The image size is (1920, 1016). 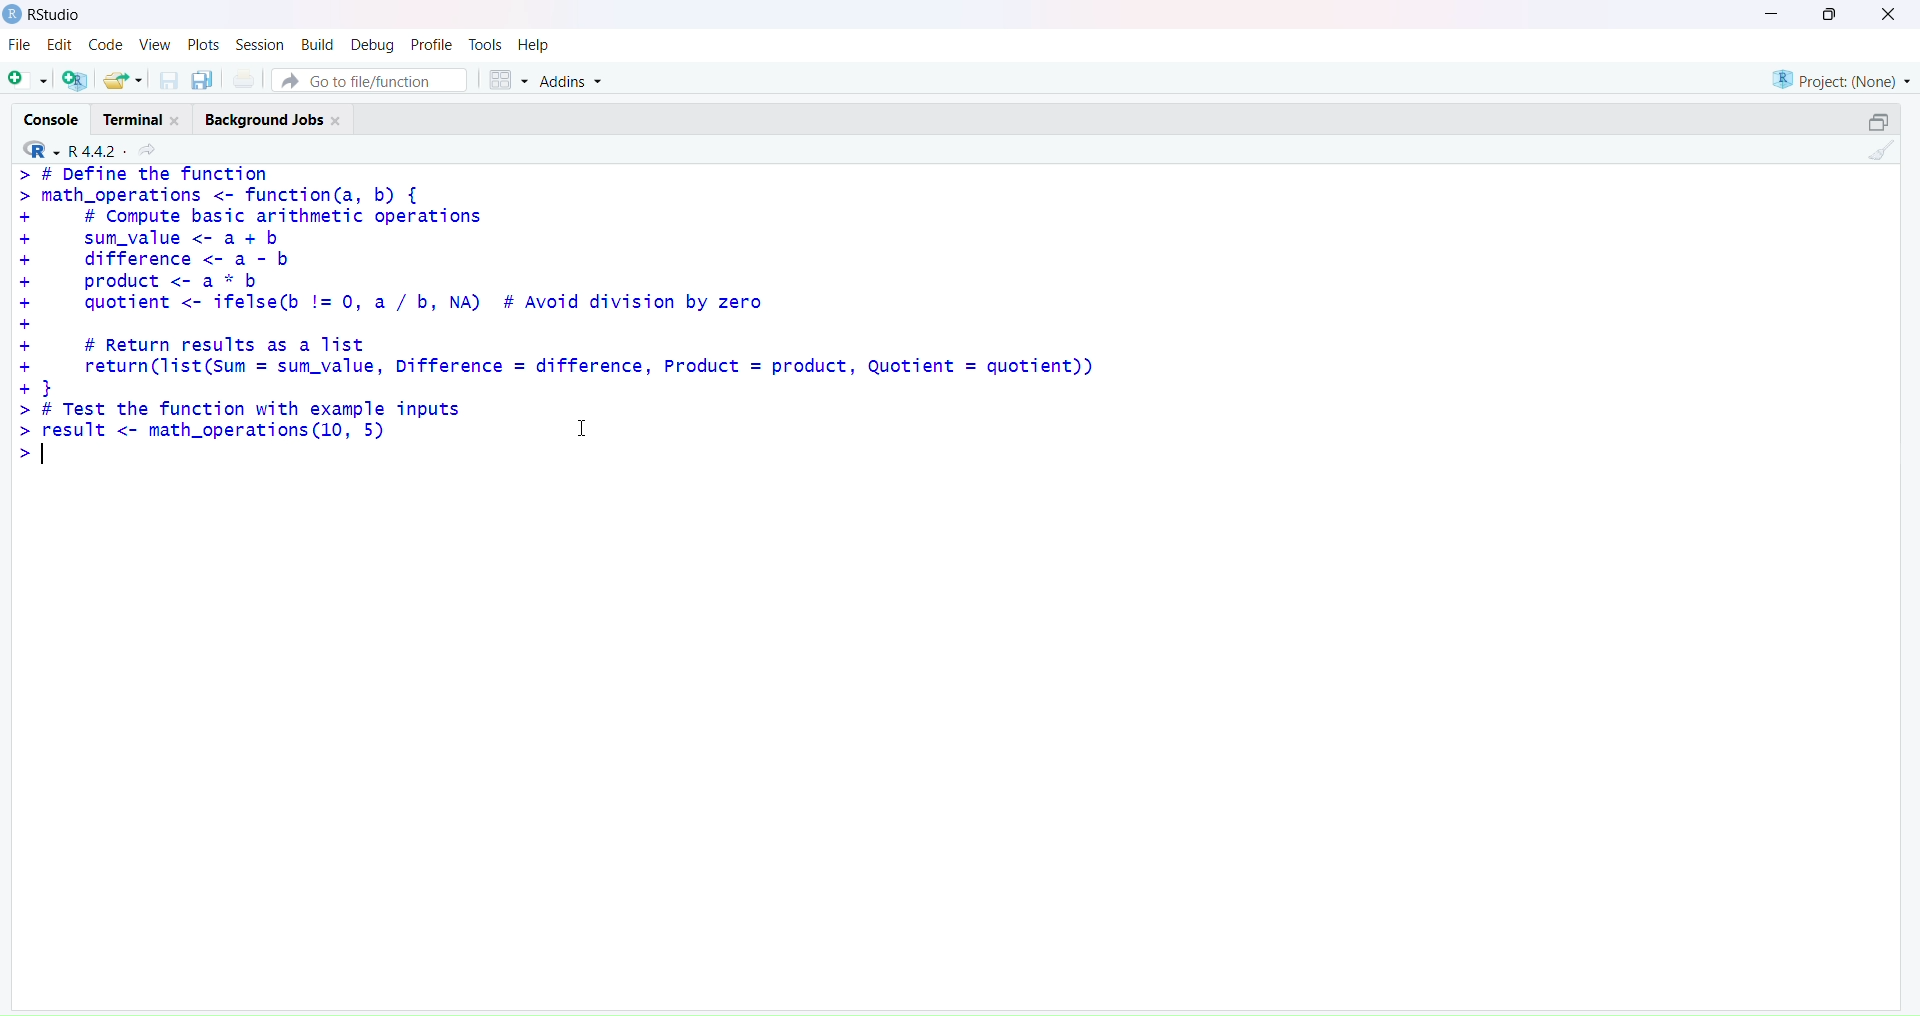 What do you see at coordinates (45, 15) in the screenshot?
I see `RStudio` at bounding box center [45, 15].